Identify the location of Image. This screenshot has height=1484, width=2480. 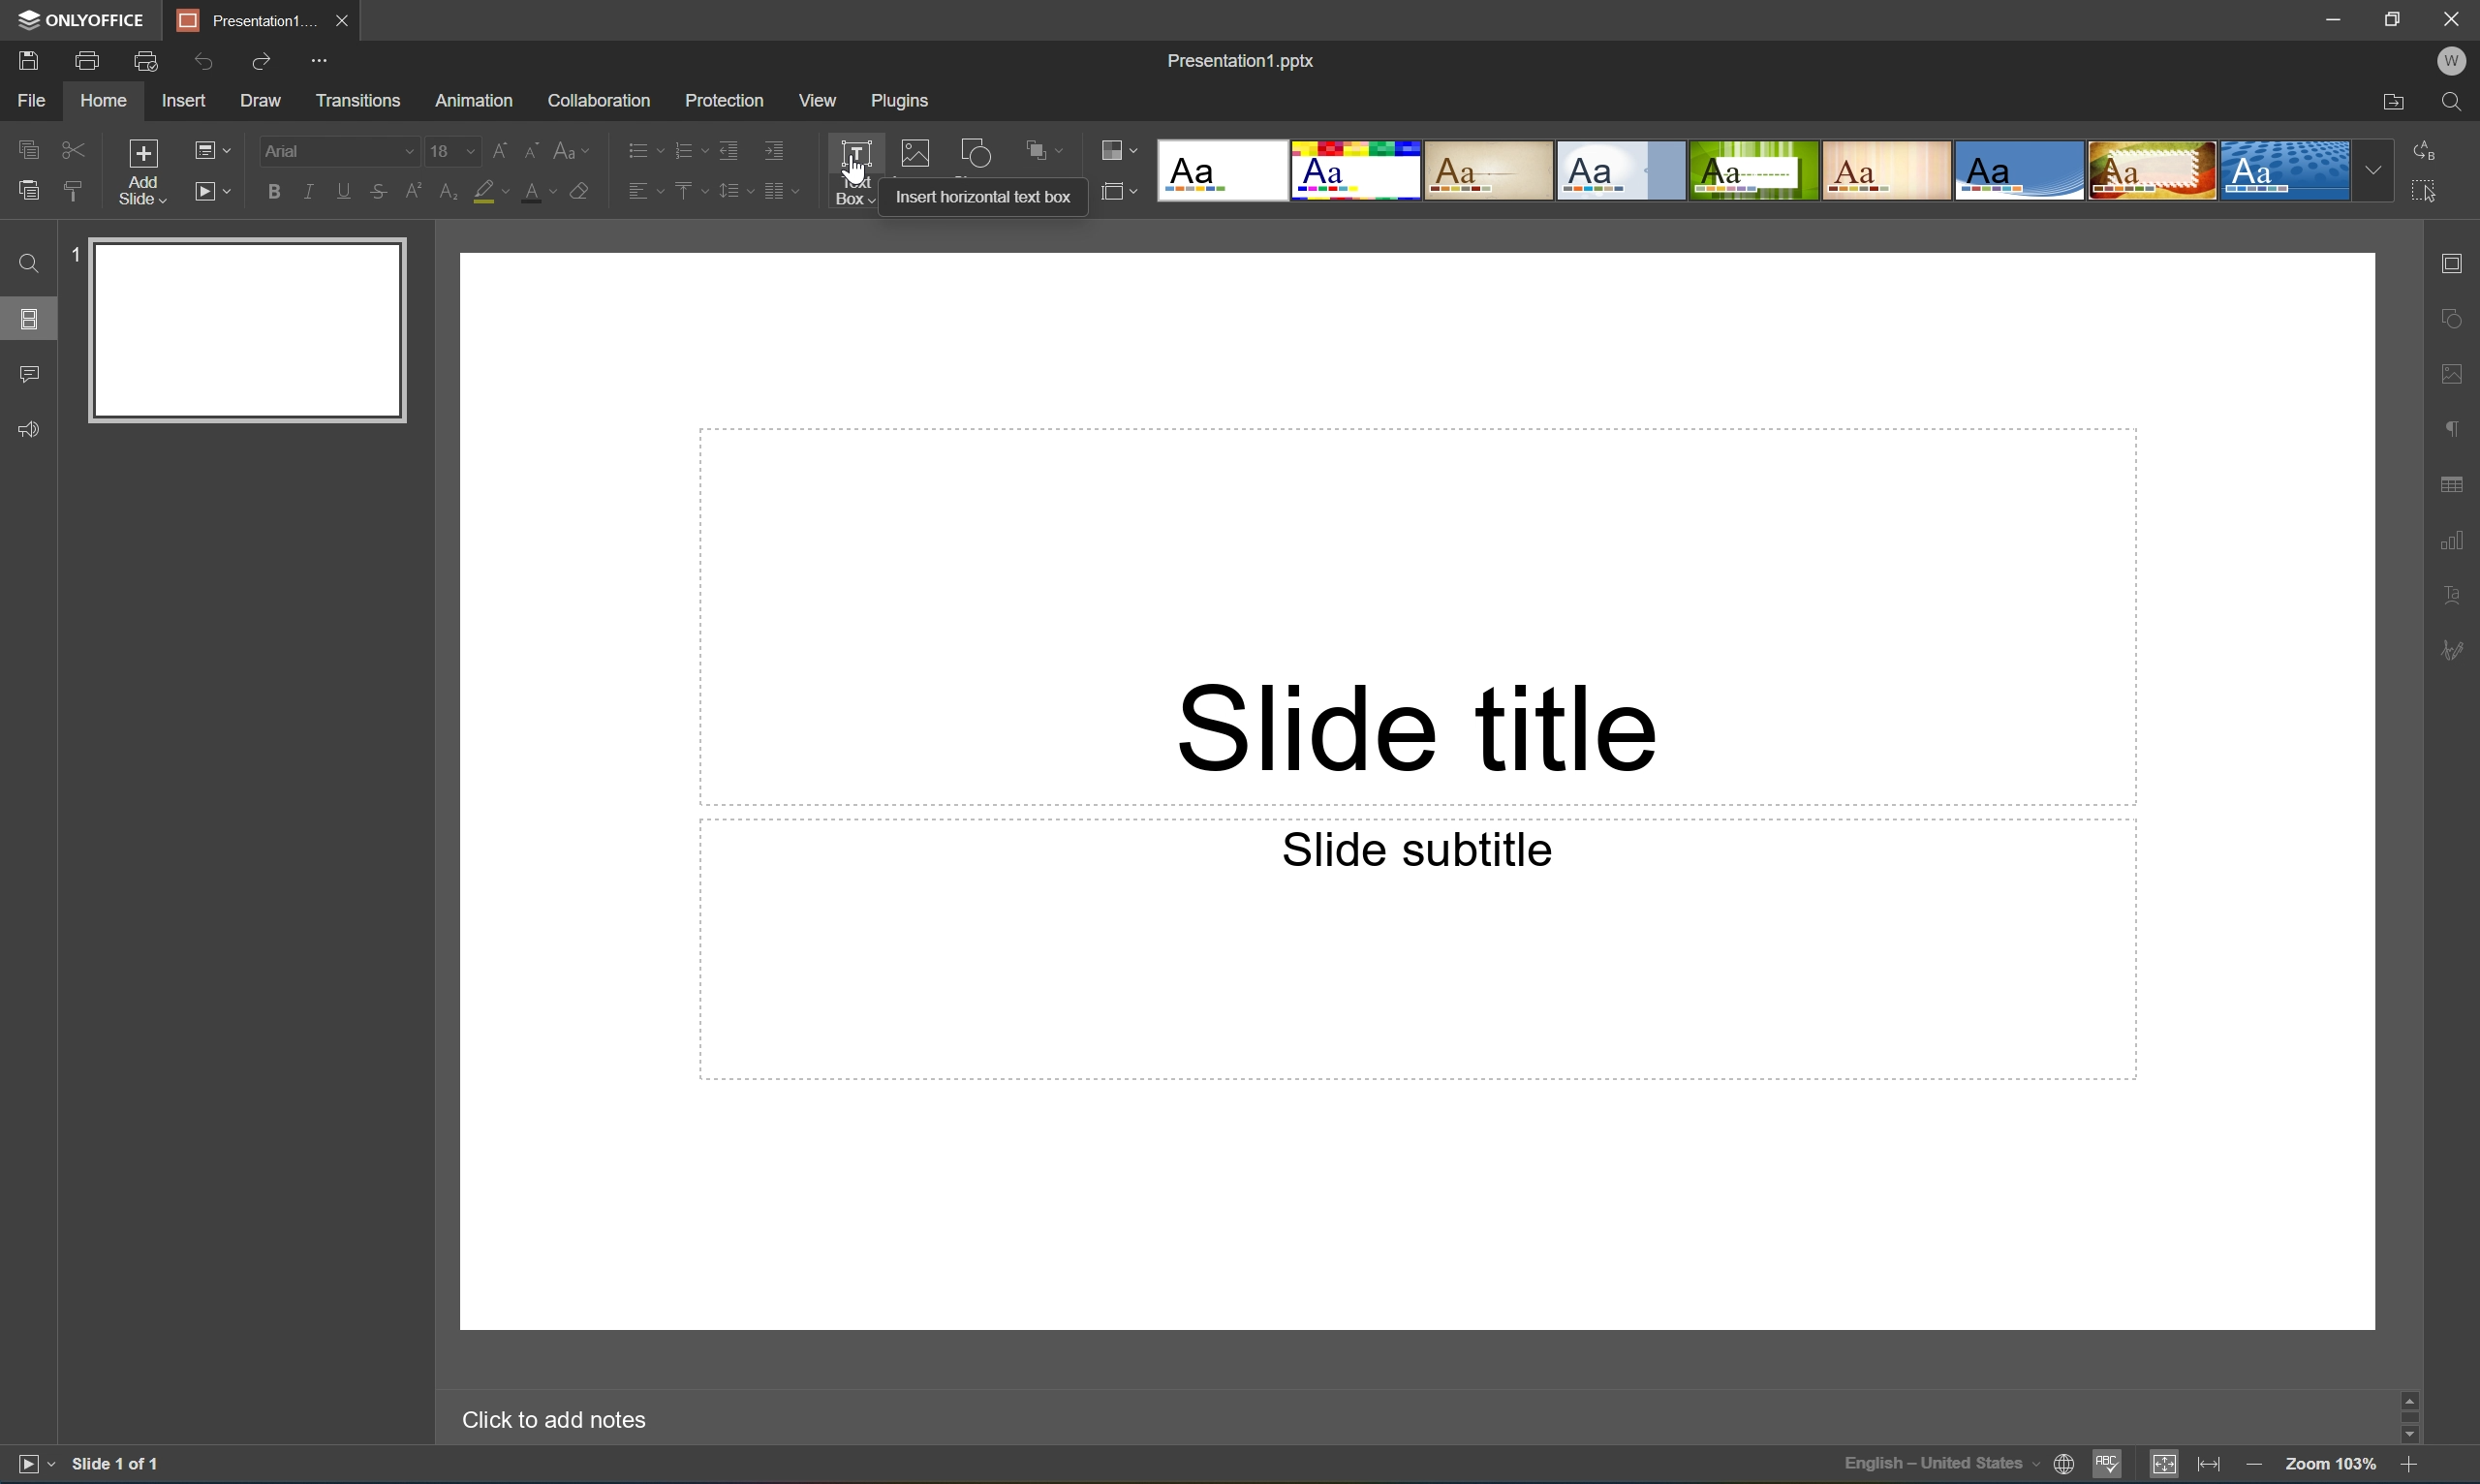
(916, 155).